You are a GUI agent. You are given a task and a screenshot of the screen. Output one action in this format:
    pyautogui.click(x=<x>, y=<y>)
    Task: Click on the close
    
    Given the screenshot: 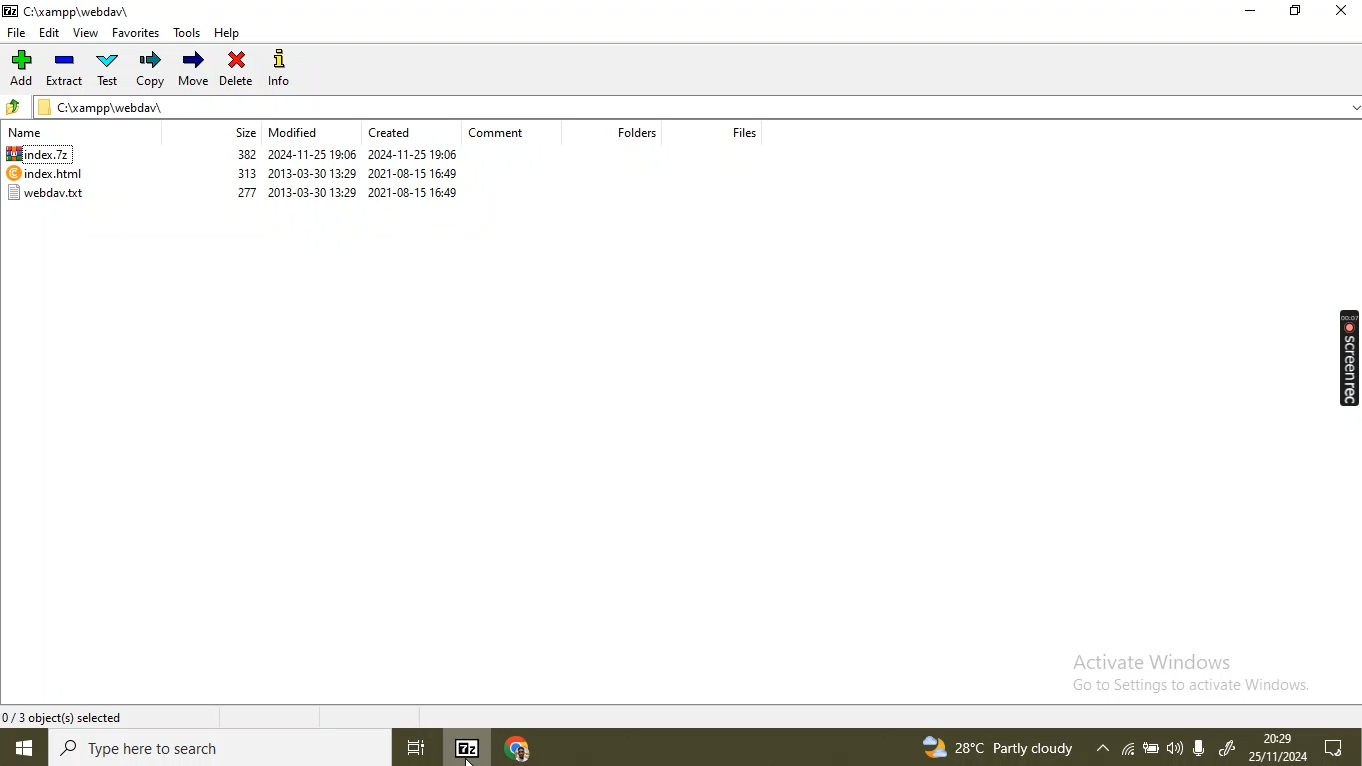 What is the action you would take?
    pyautogui.click(x=1344, y=15)
    